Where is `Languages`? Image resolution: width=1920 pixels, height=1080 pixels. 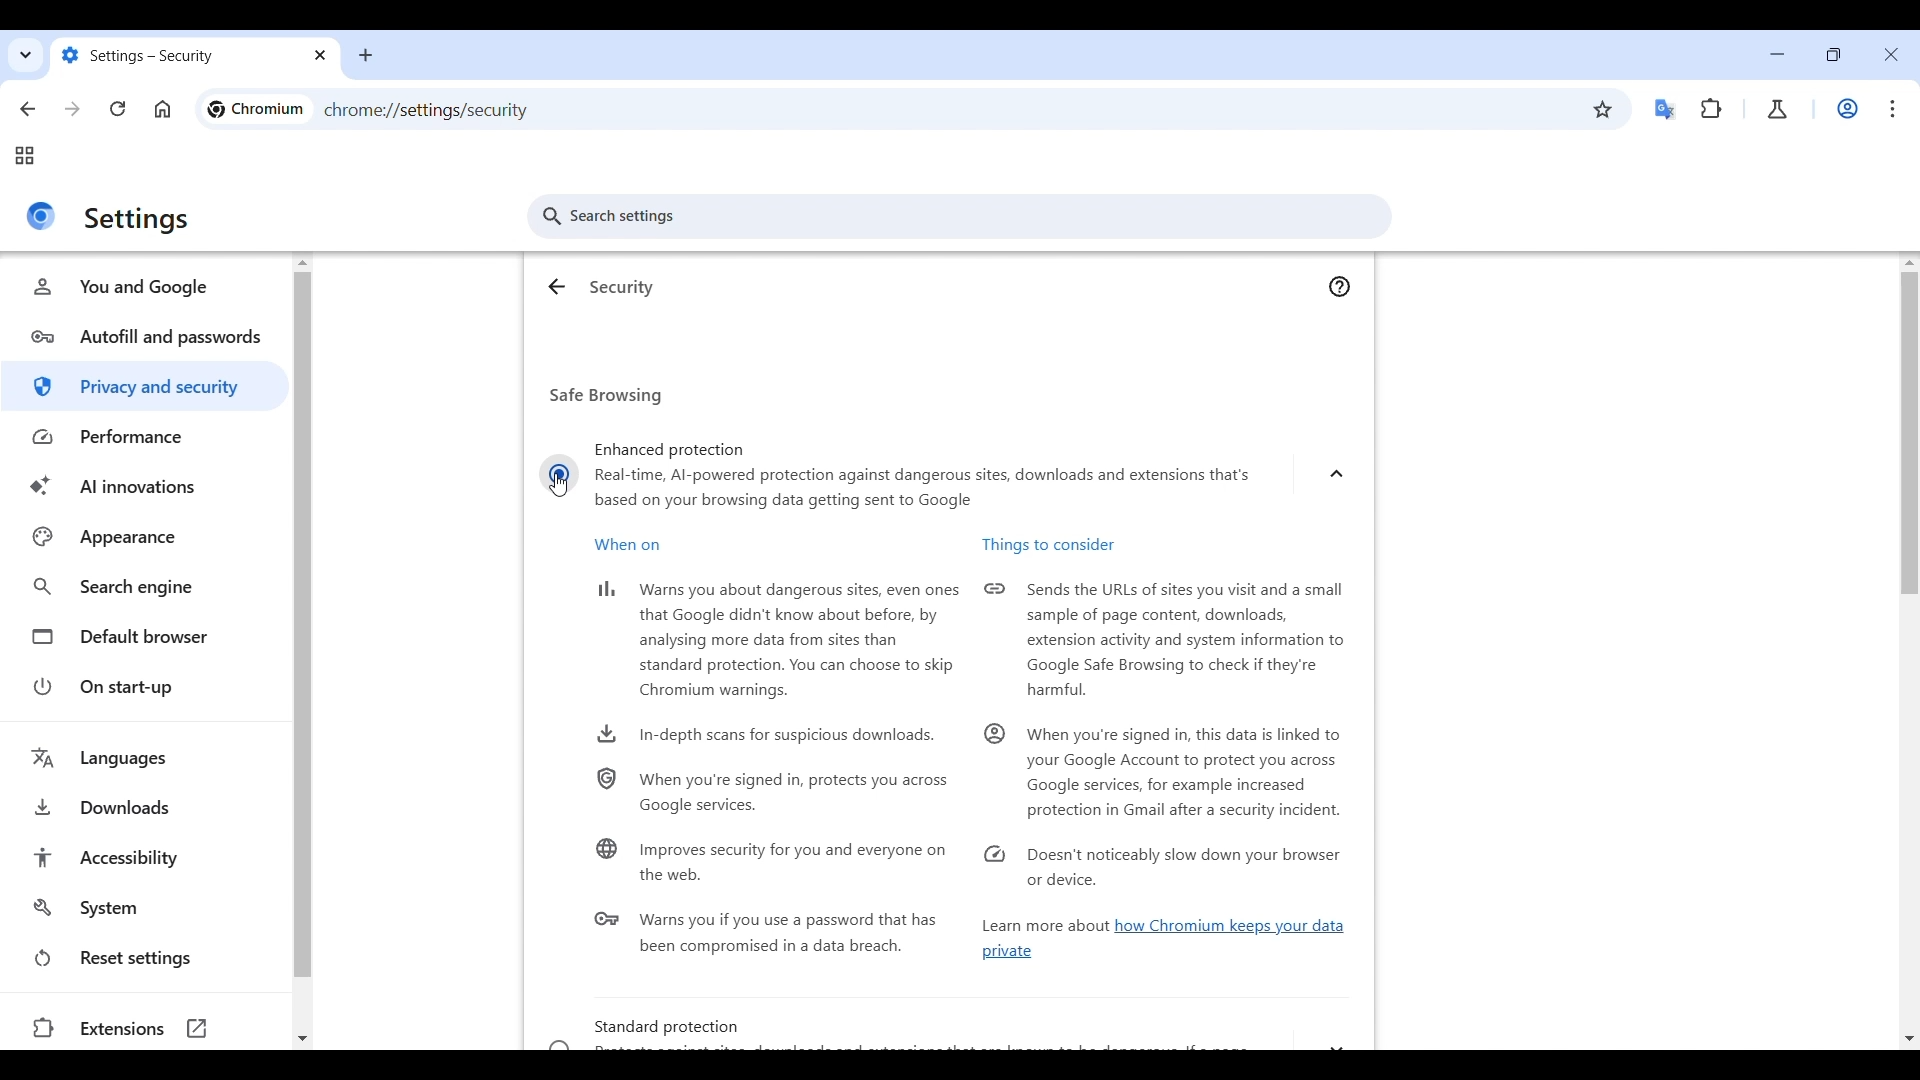
Languages is located at coordinates (149, 758).